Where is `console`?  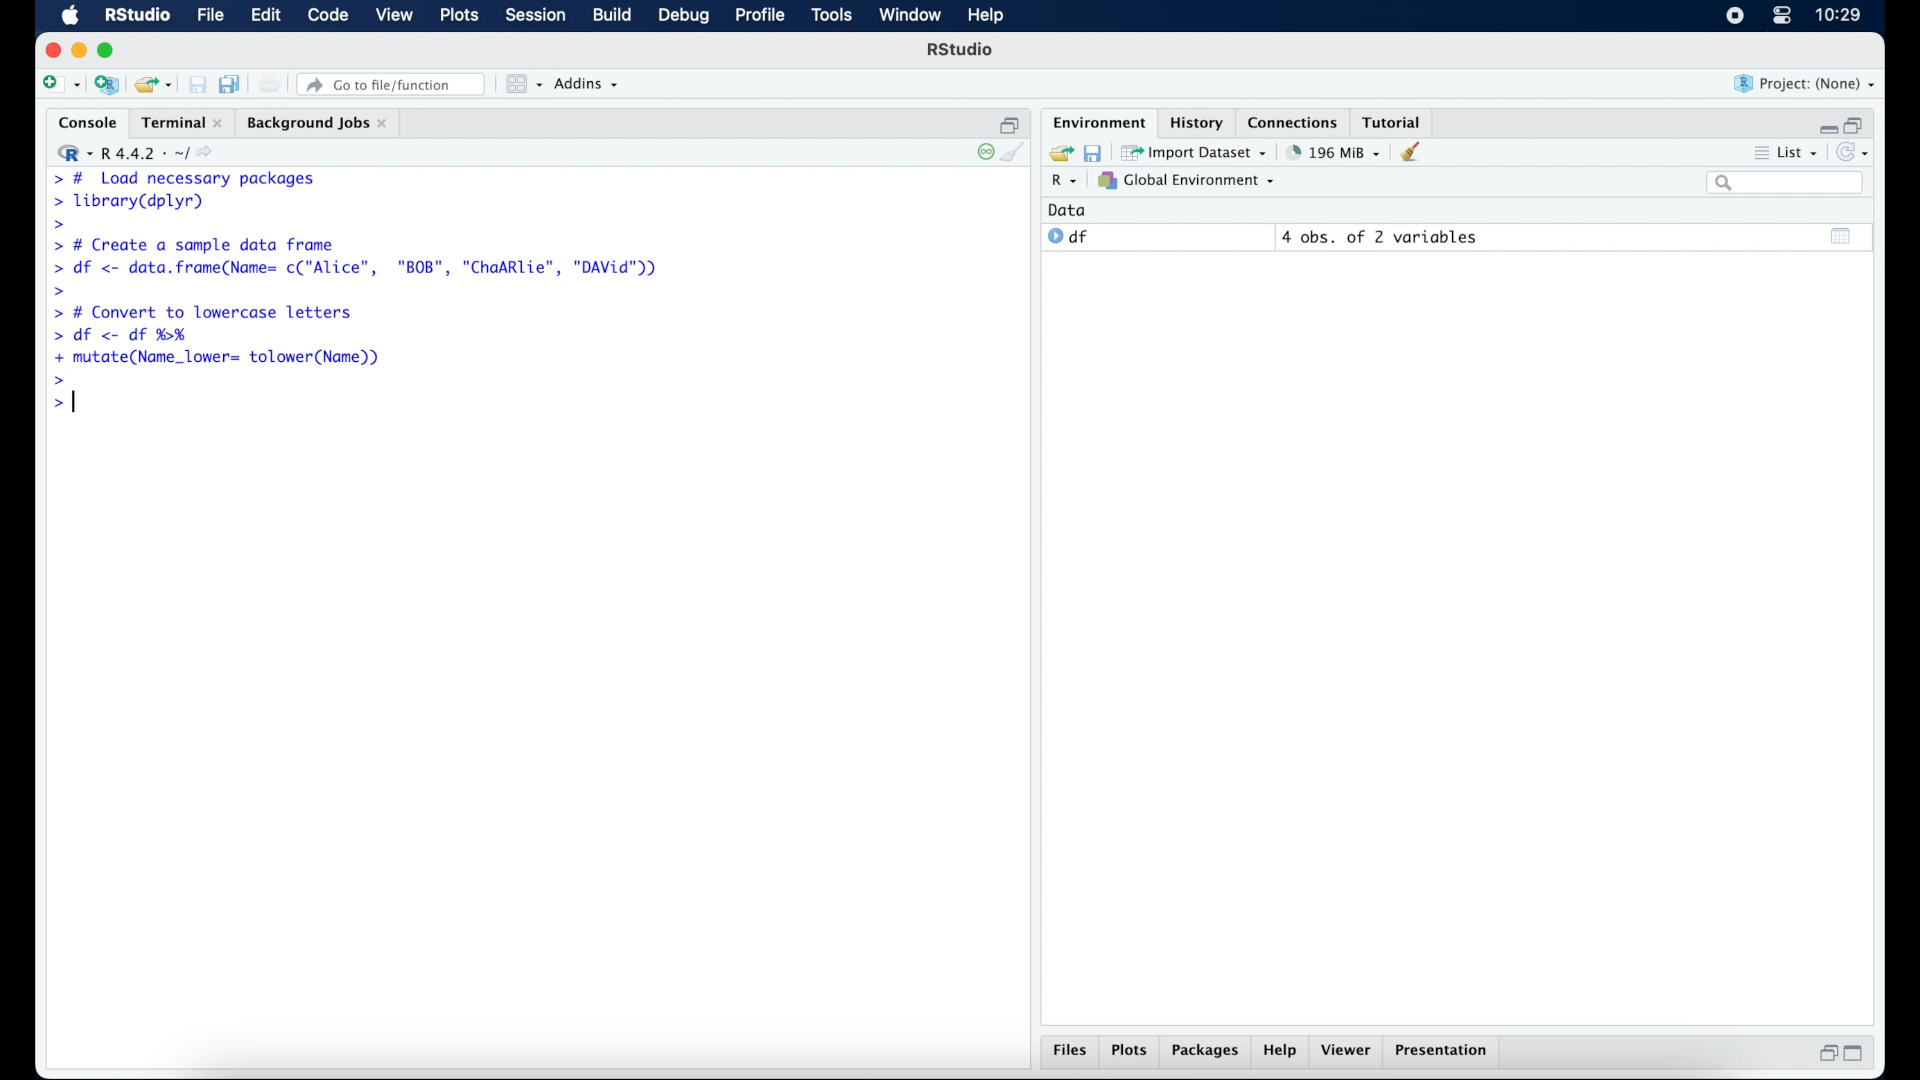
console is located at coordinates (83, 123).